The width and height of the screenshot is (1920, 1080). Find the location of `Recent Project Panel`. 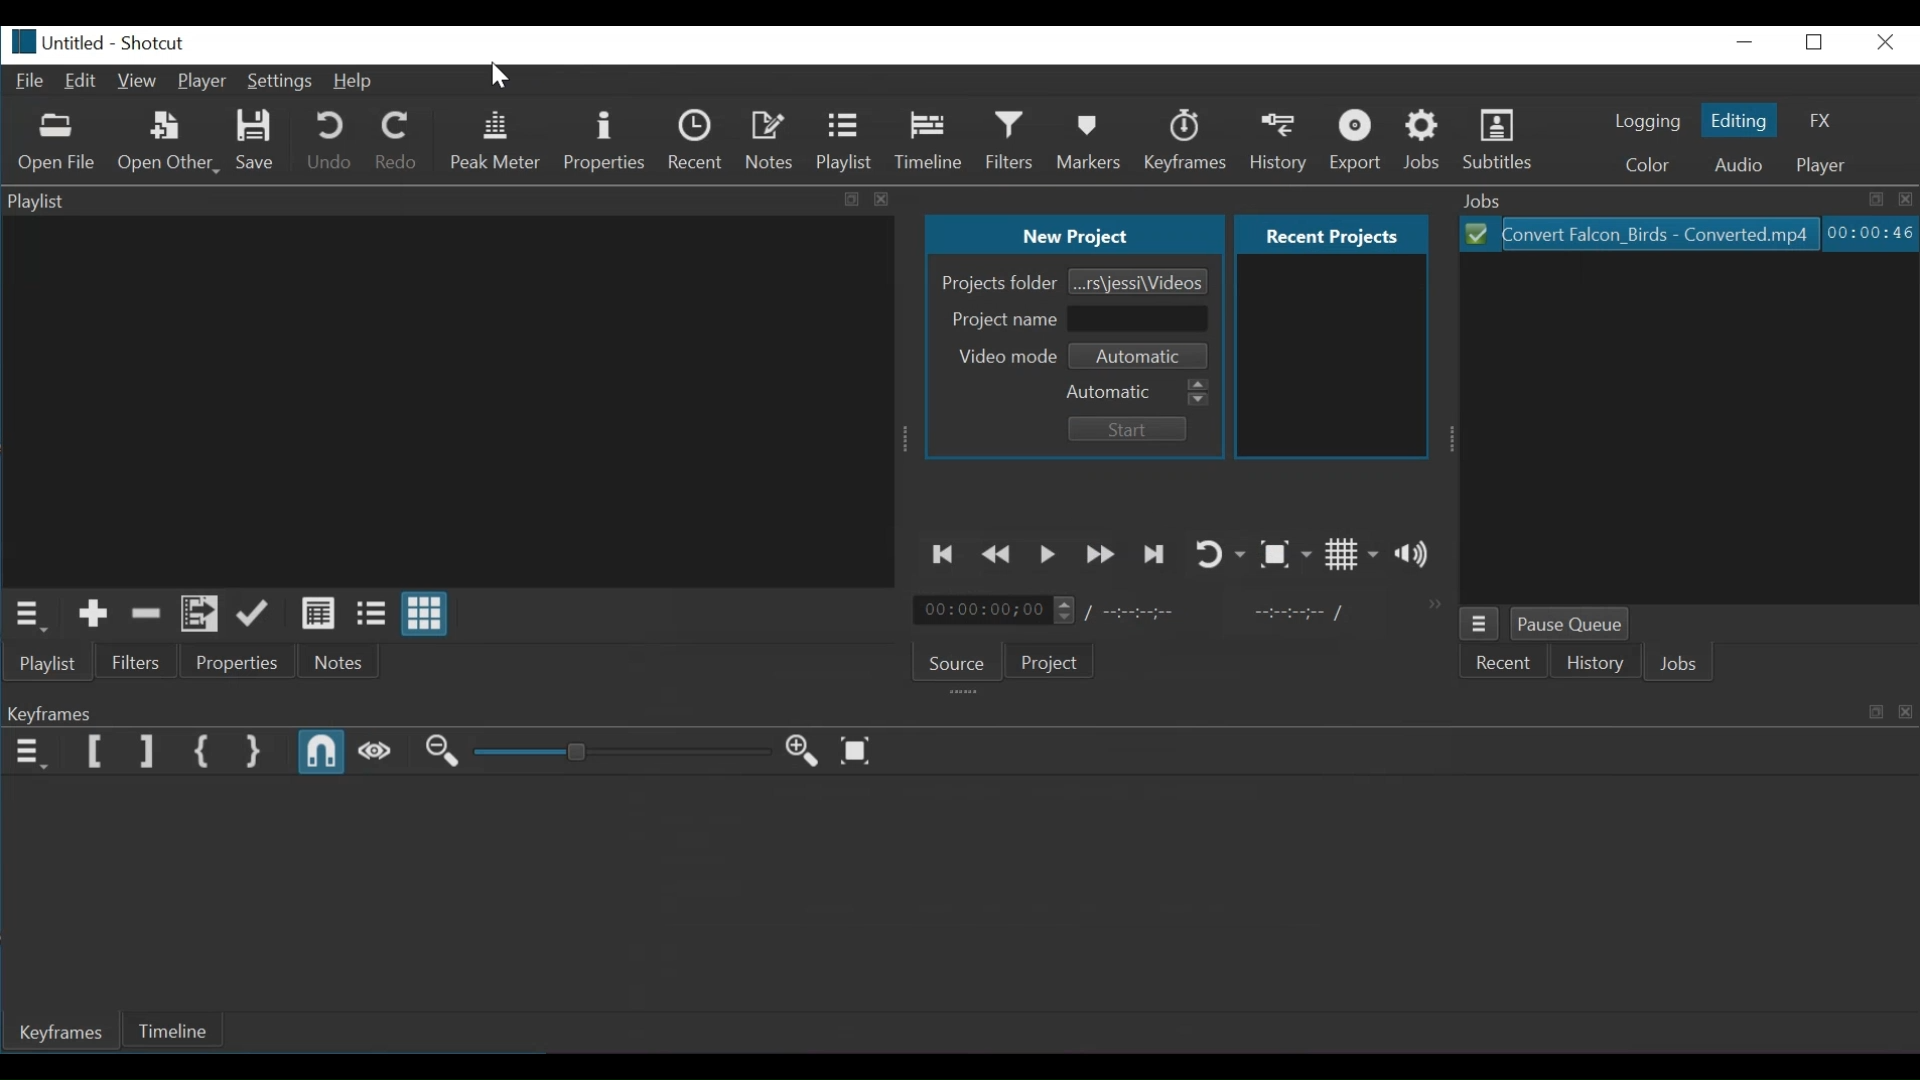

Recent Project Panel is located at coordinates (1331, 357).